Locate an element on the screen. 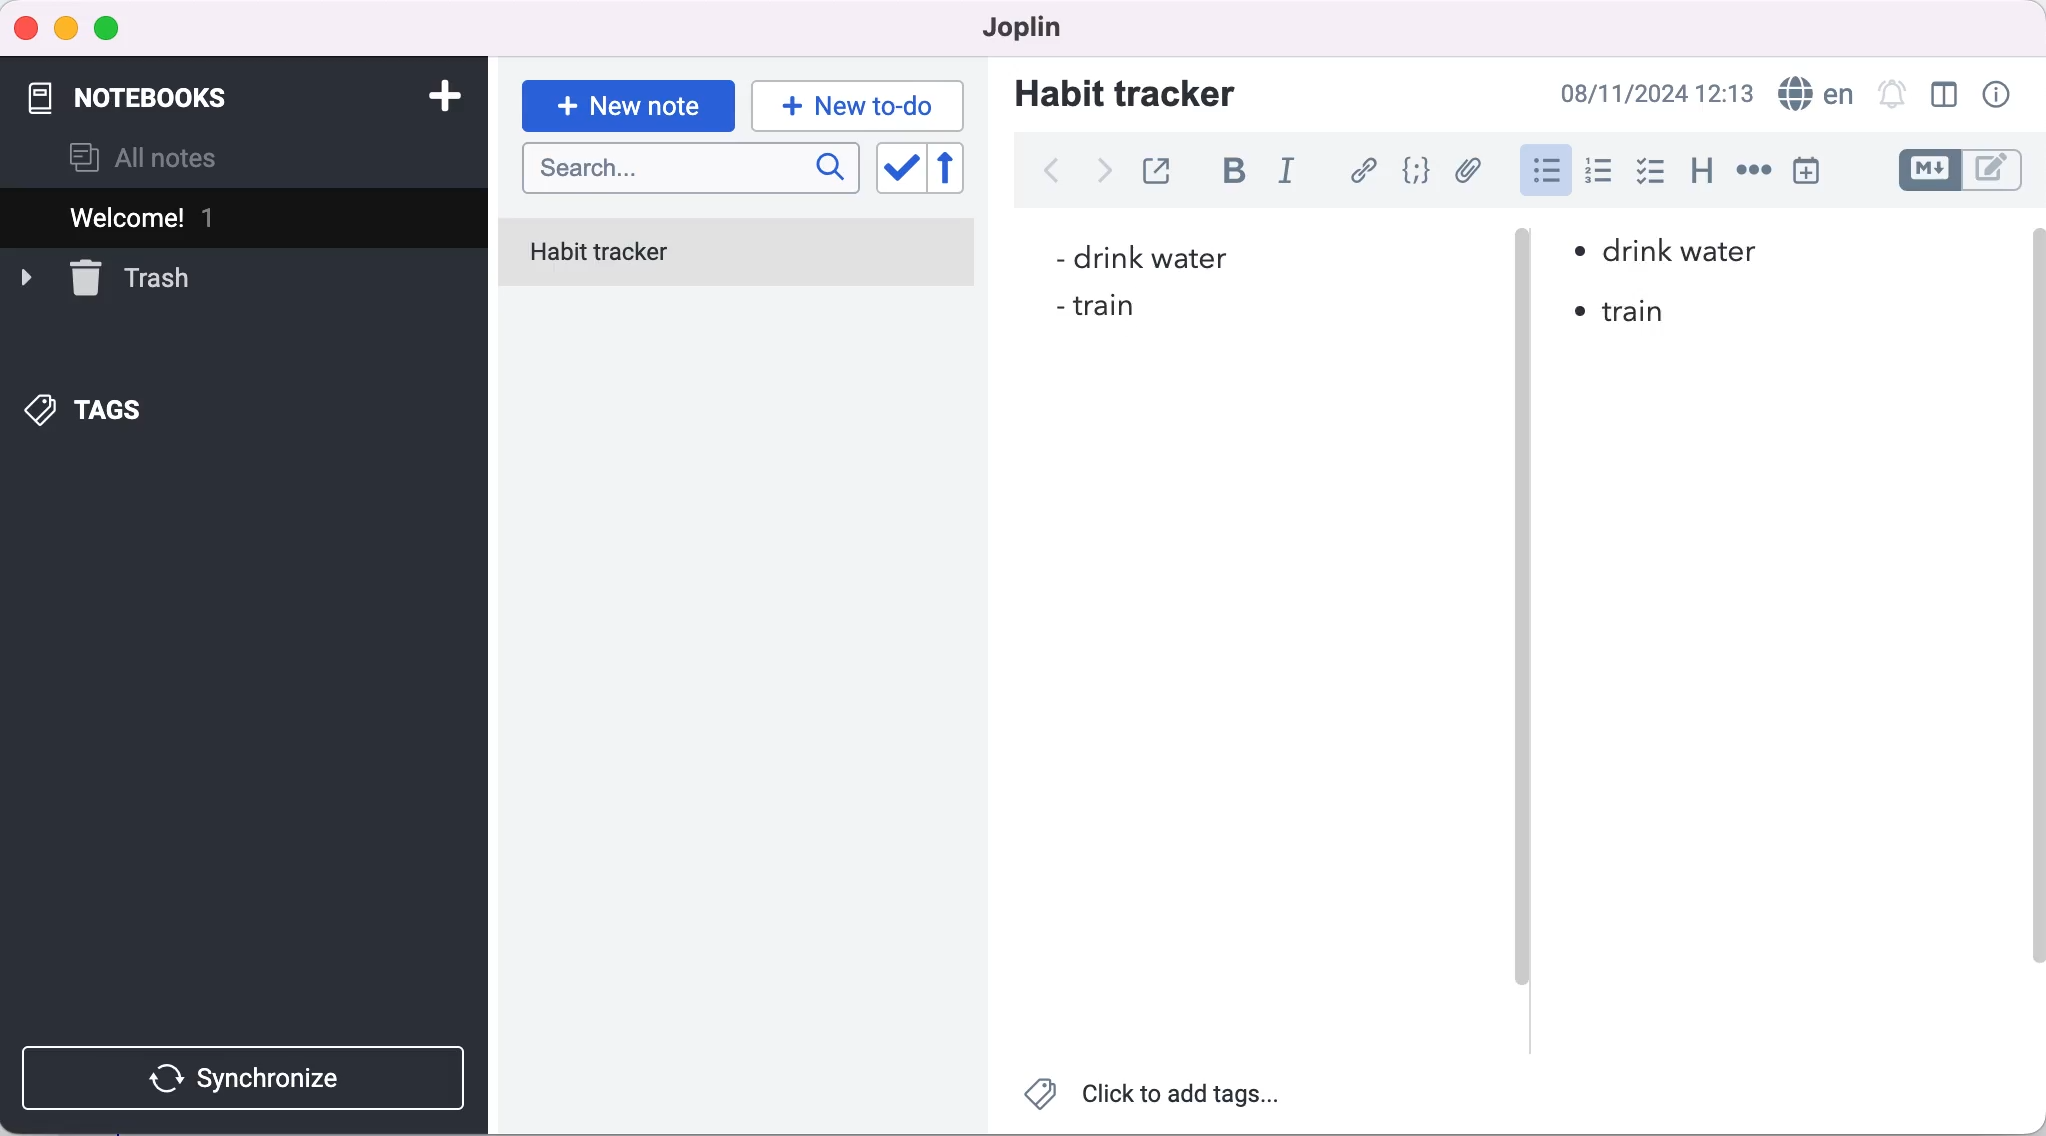 Image resolution: width=2046 pixels, height=1136 pixels. • train is located at coordinates (1625, 308).